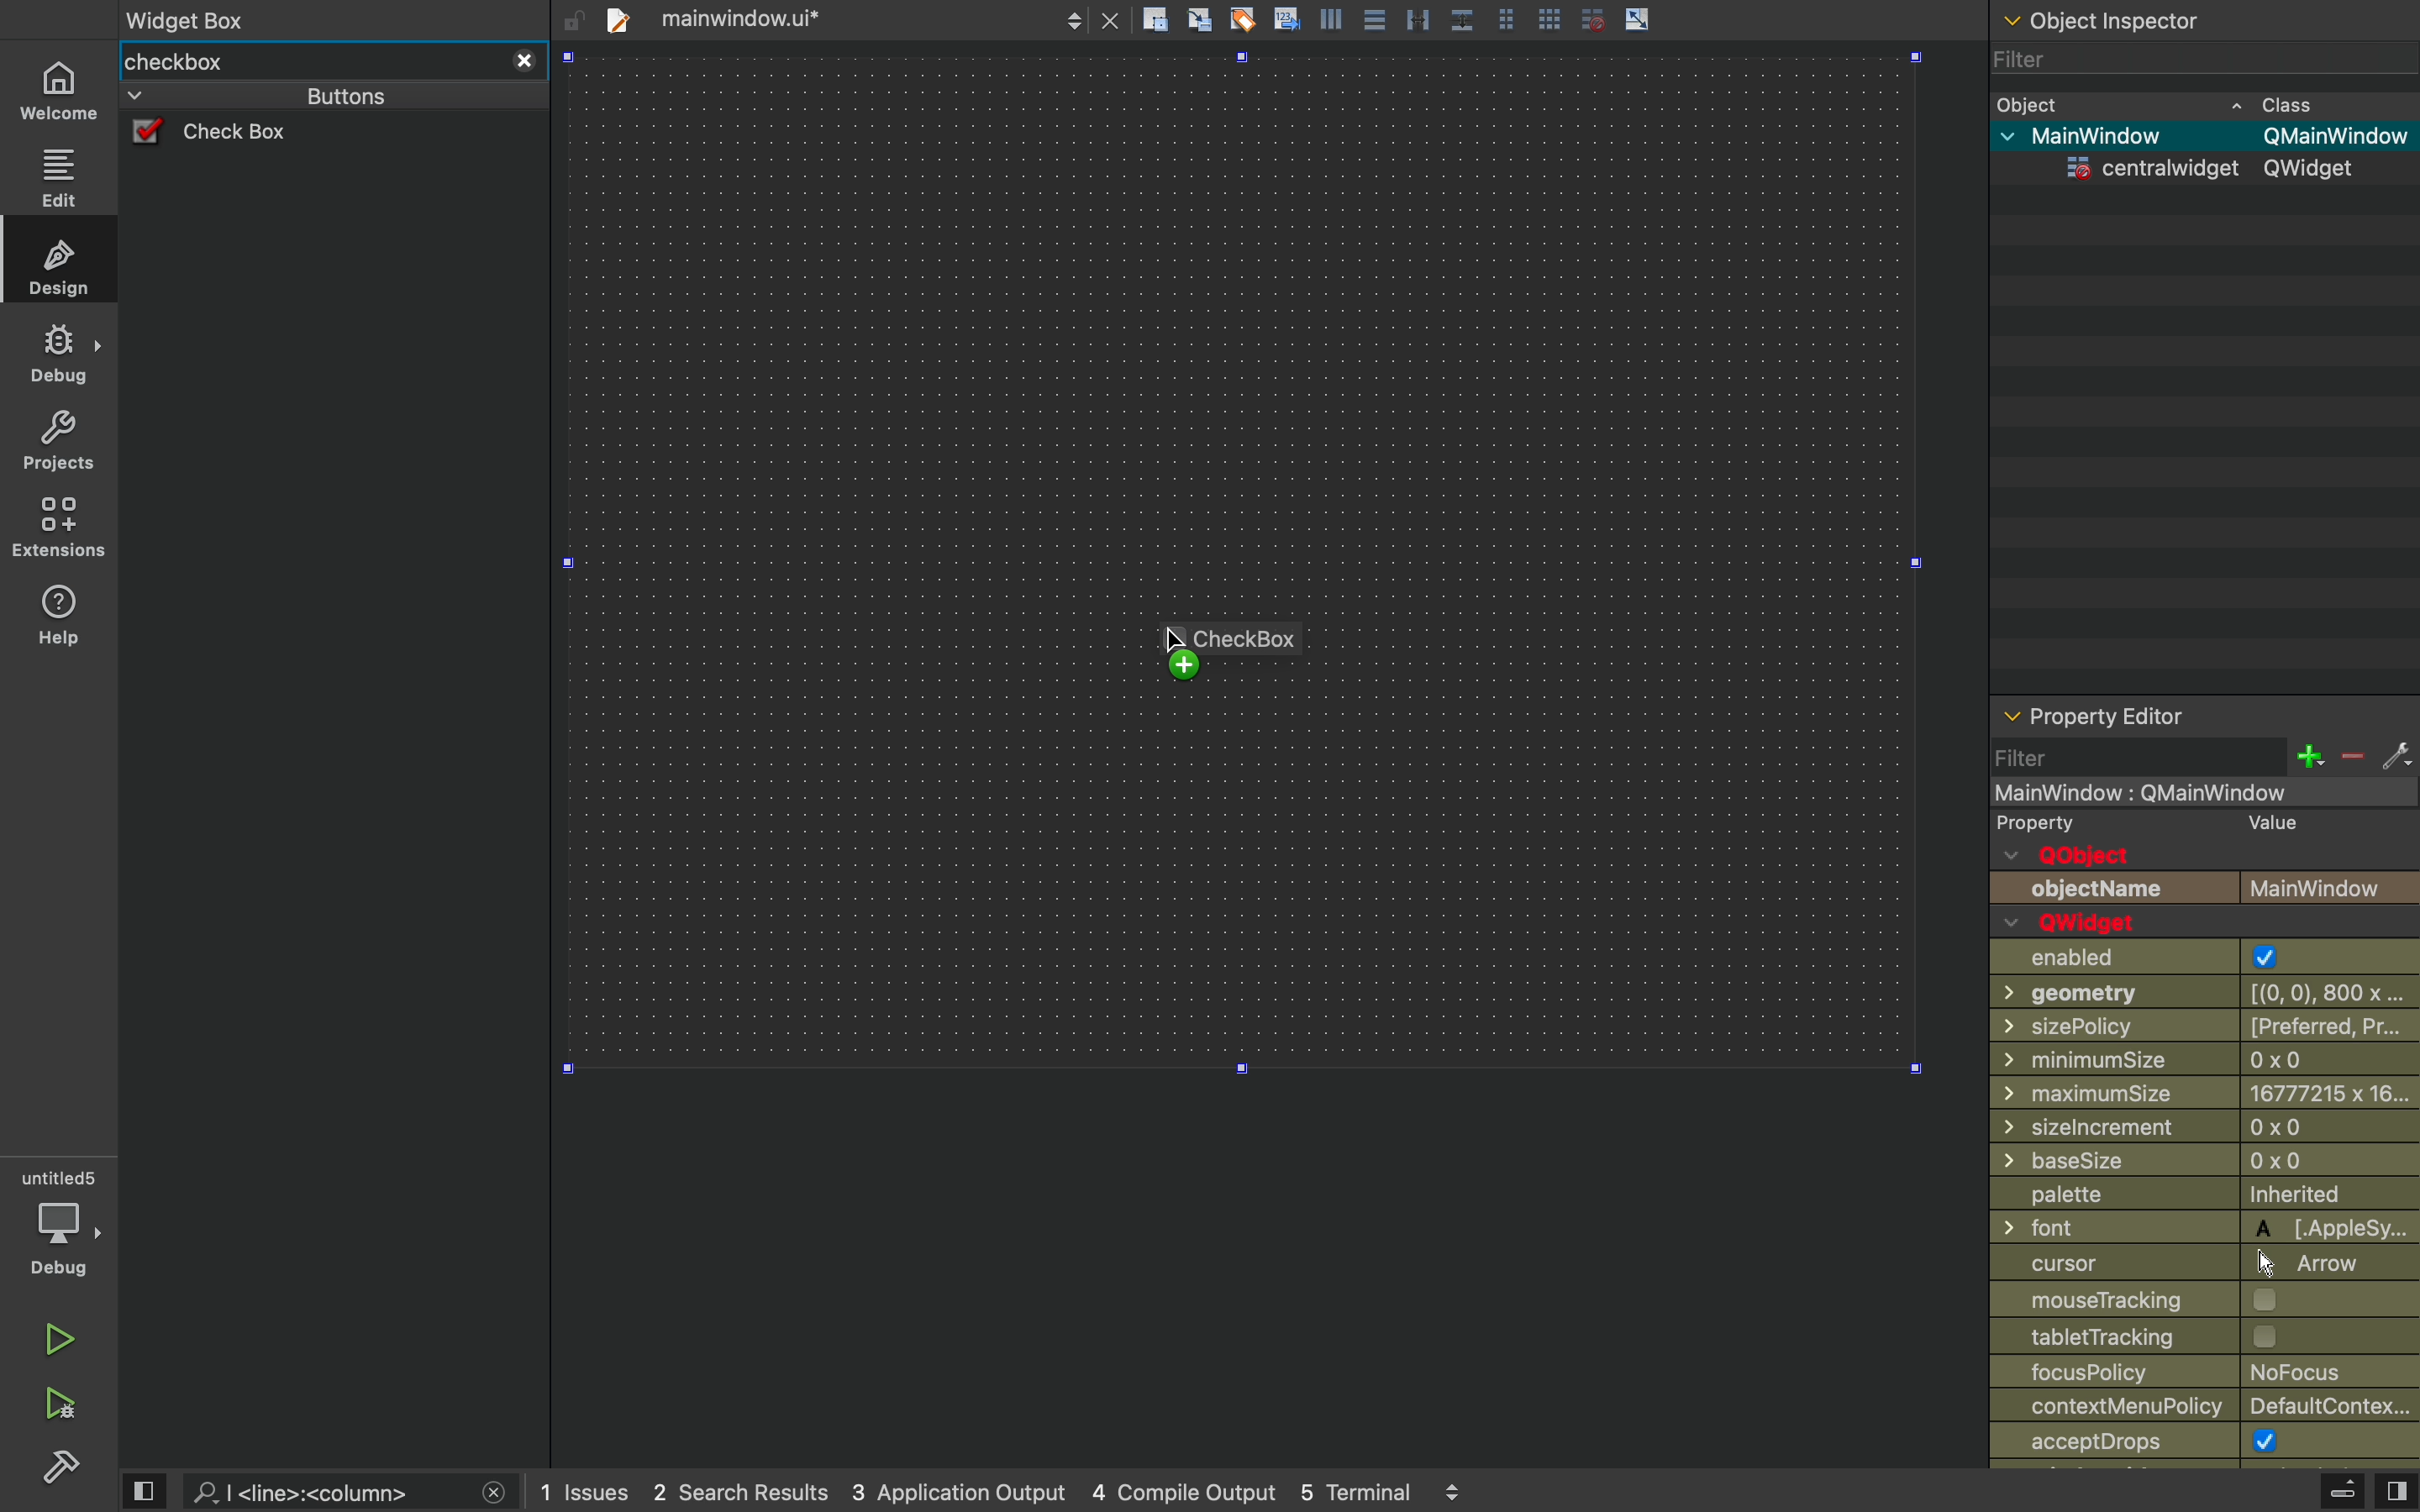 This screenshot has height=1512, width=2420. I want to click on view, so click(2396, 1493).